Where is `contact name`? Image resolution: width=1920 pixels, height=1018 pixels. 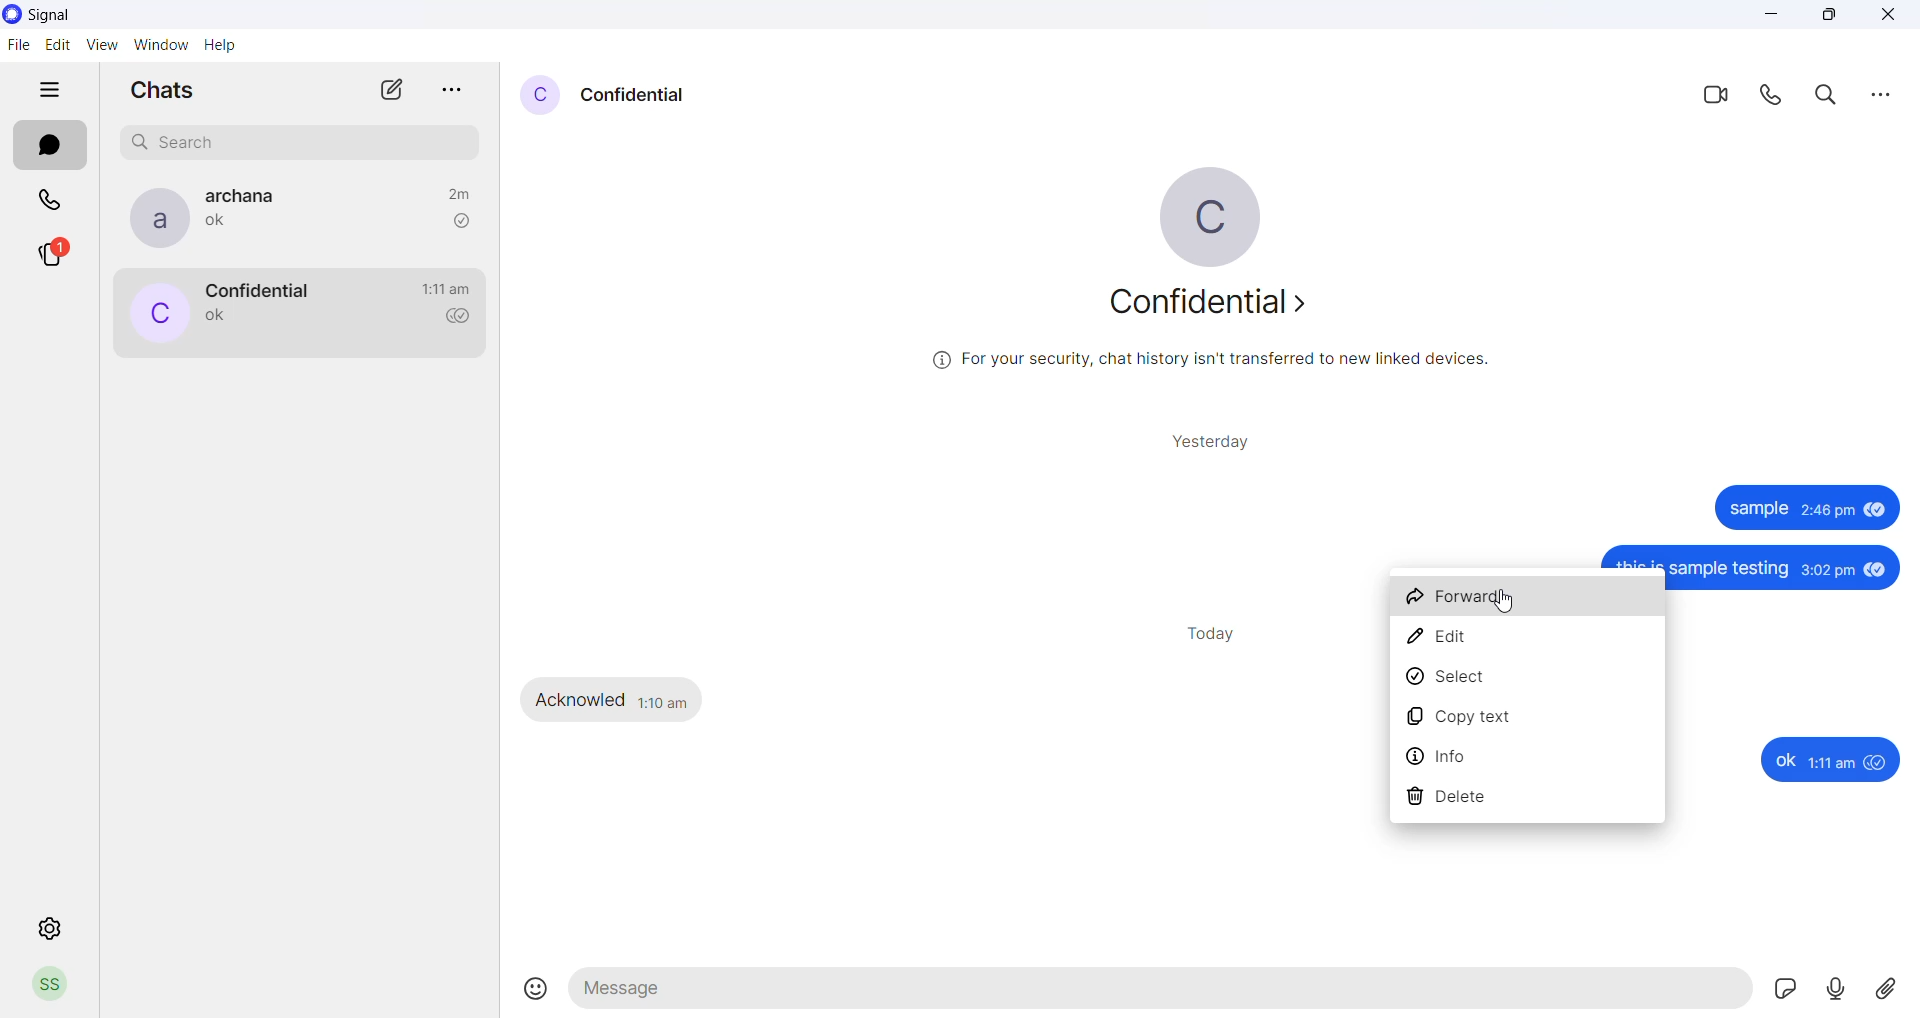
contact name is located at coordinates (249, 196).